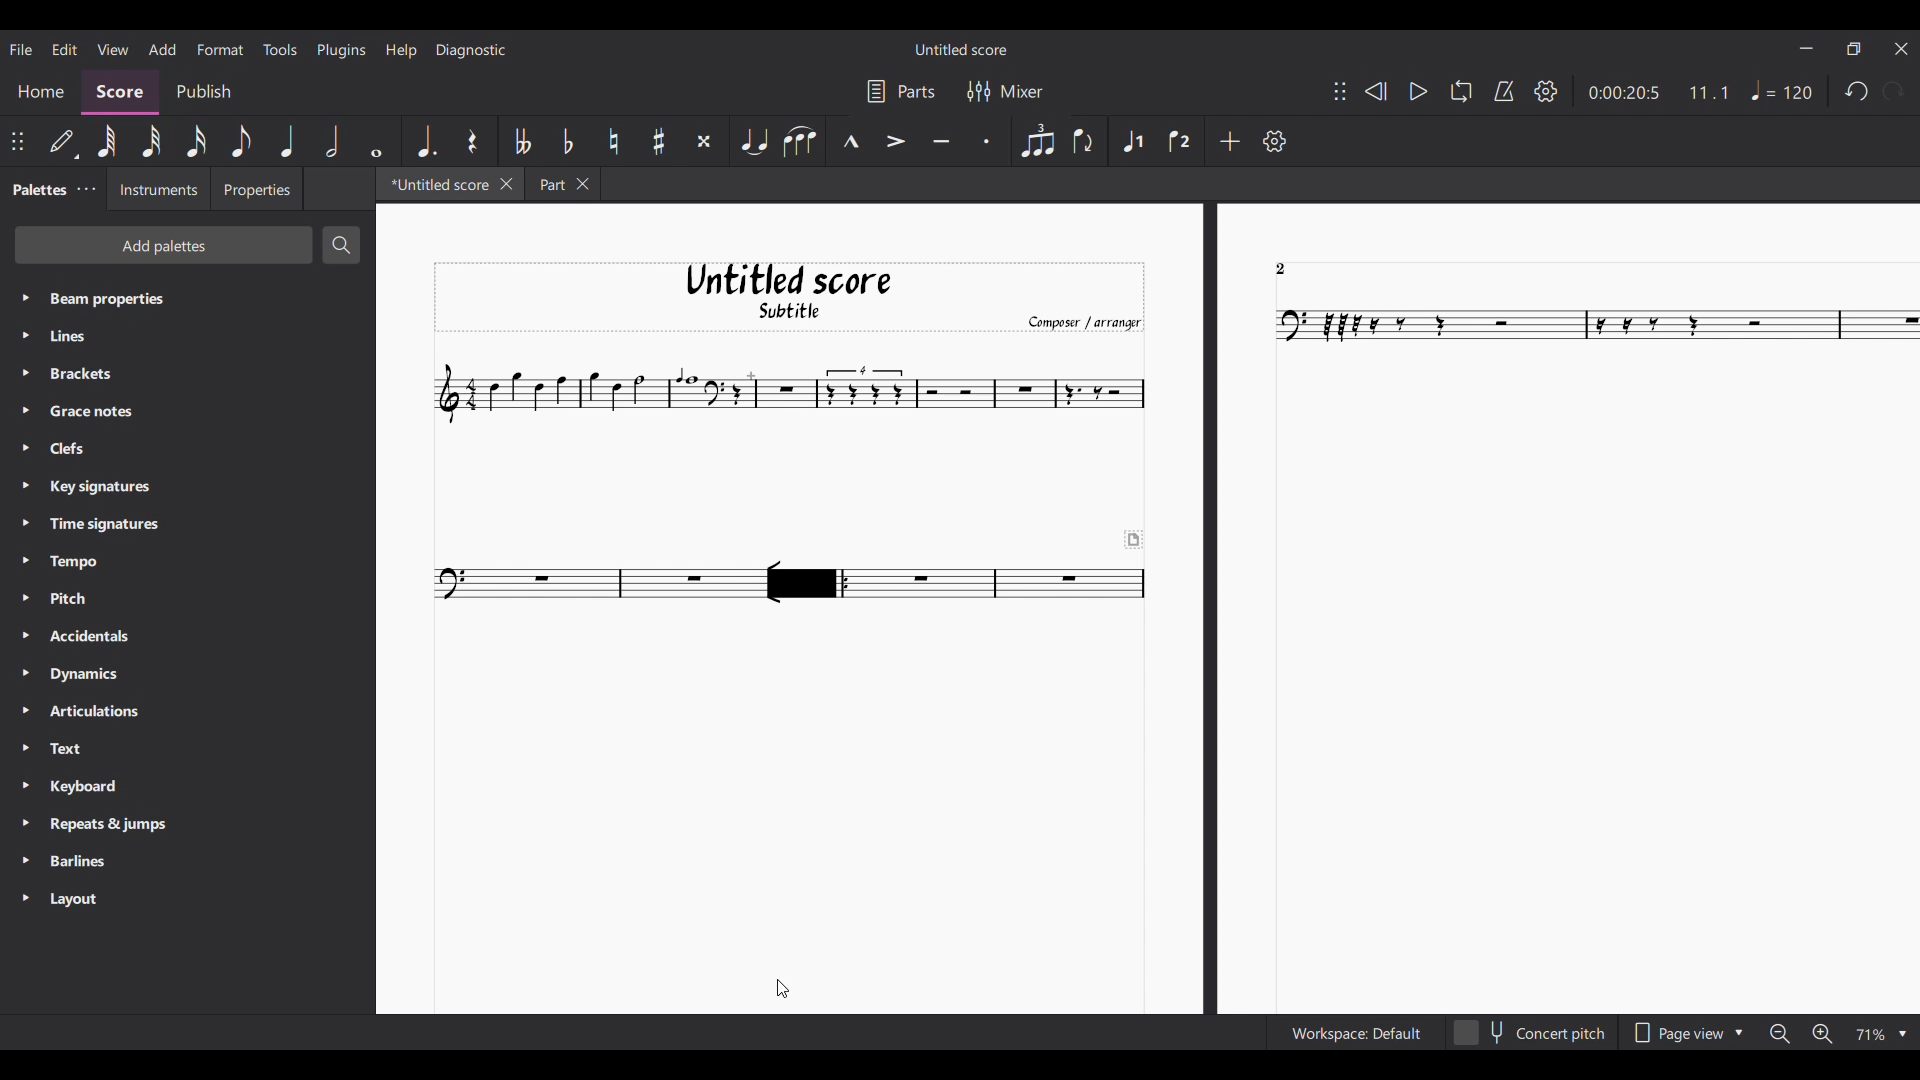 The width and height of the screenshot is (1920, 1080). What do you see at coordinates (961, 49) in the screenshot?
I see `Score title` at bounding box center [961, 49].